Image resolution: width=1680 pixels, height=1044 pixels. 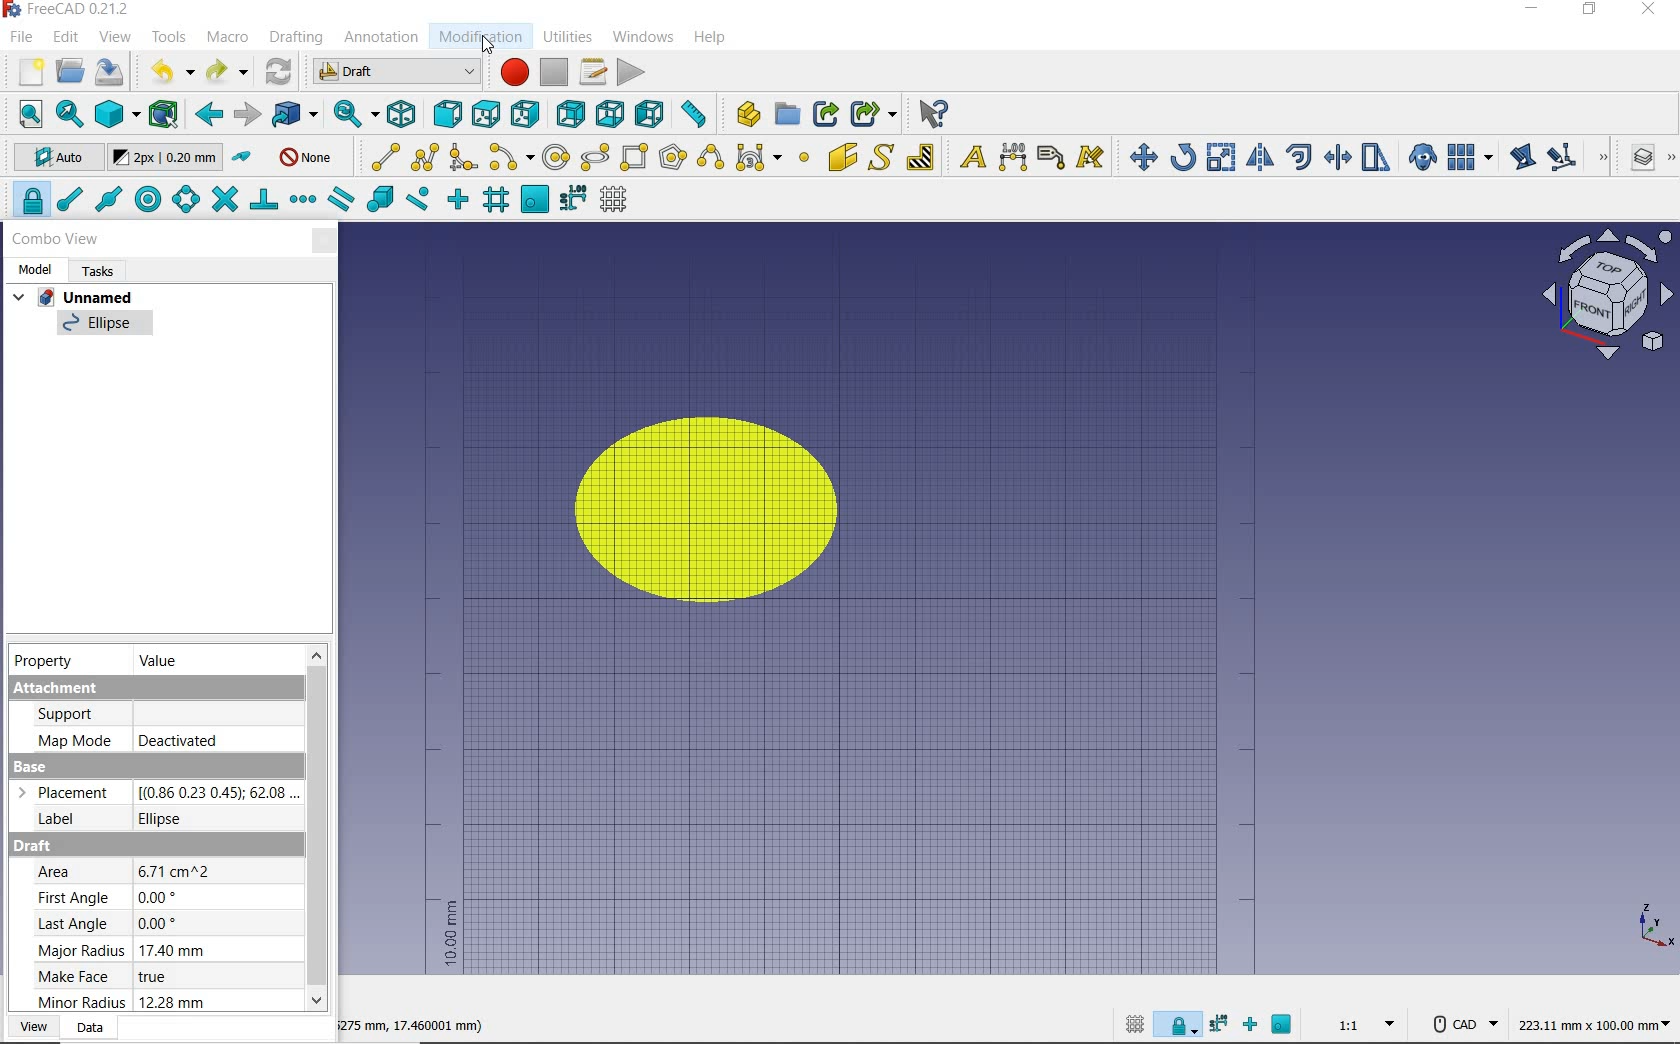 What do you see at coordinates (570, 113) in the screenshot?
I see `rear` at bounding box center [570, 113].